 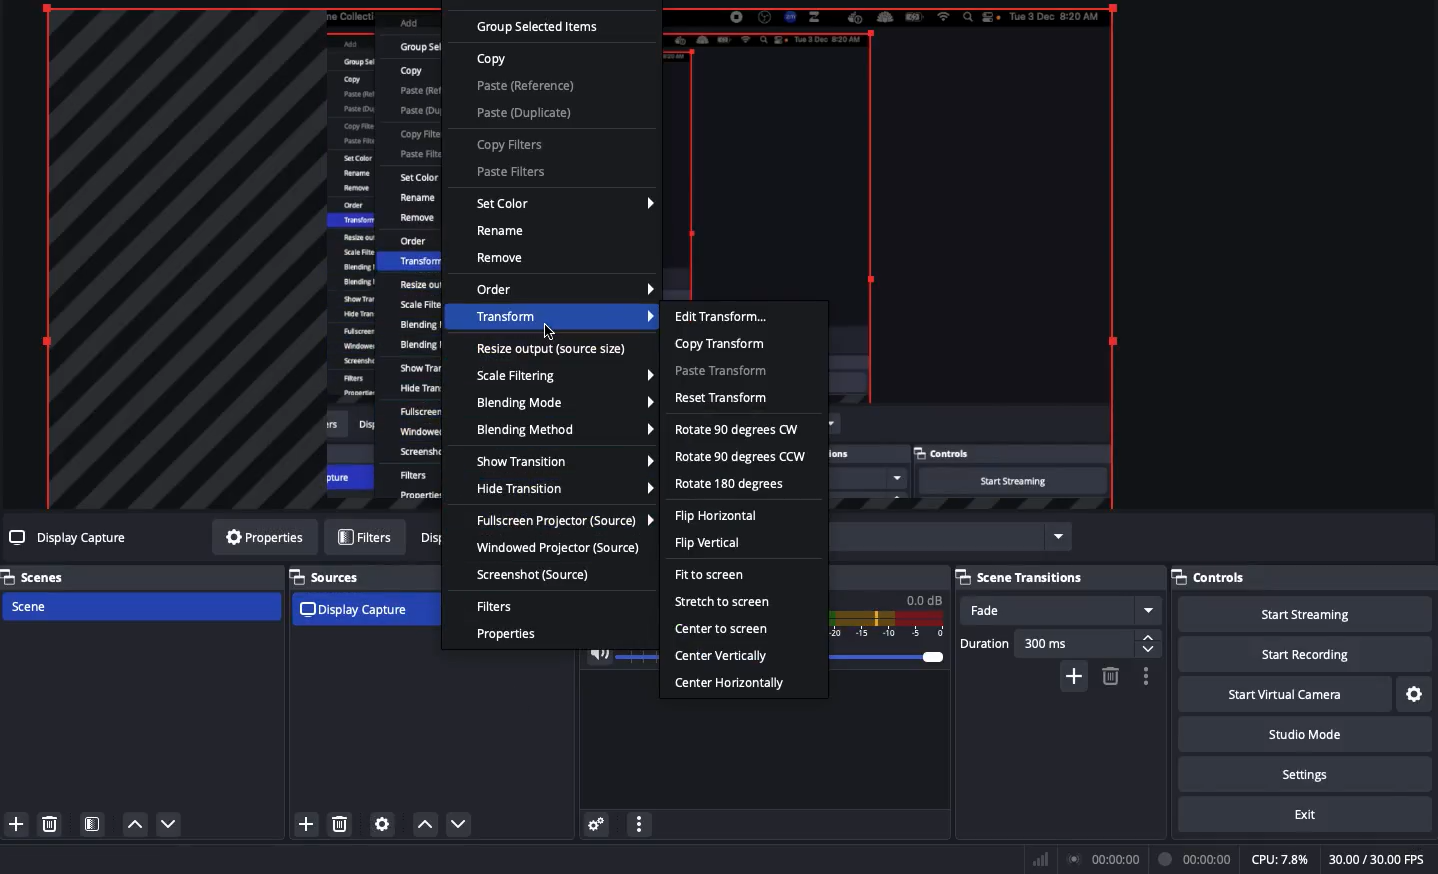 What do you see at coordinates (723, 317) in the screenshot?
I see `Edit transform` at bounding box center [723, 317].